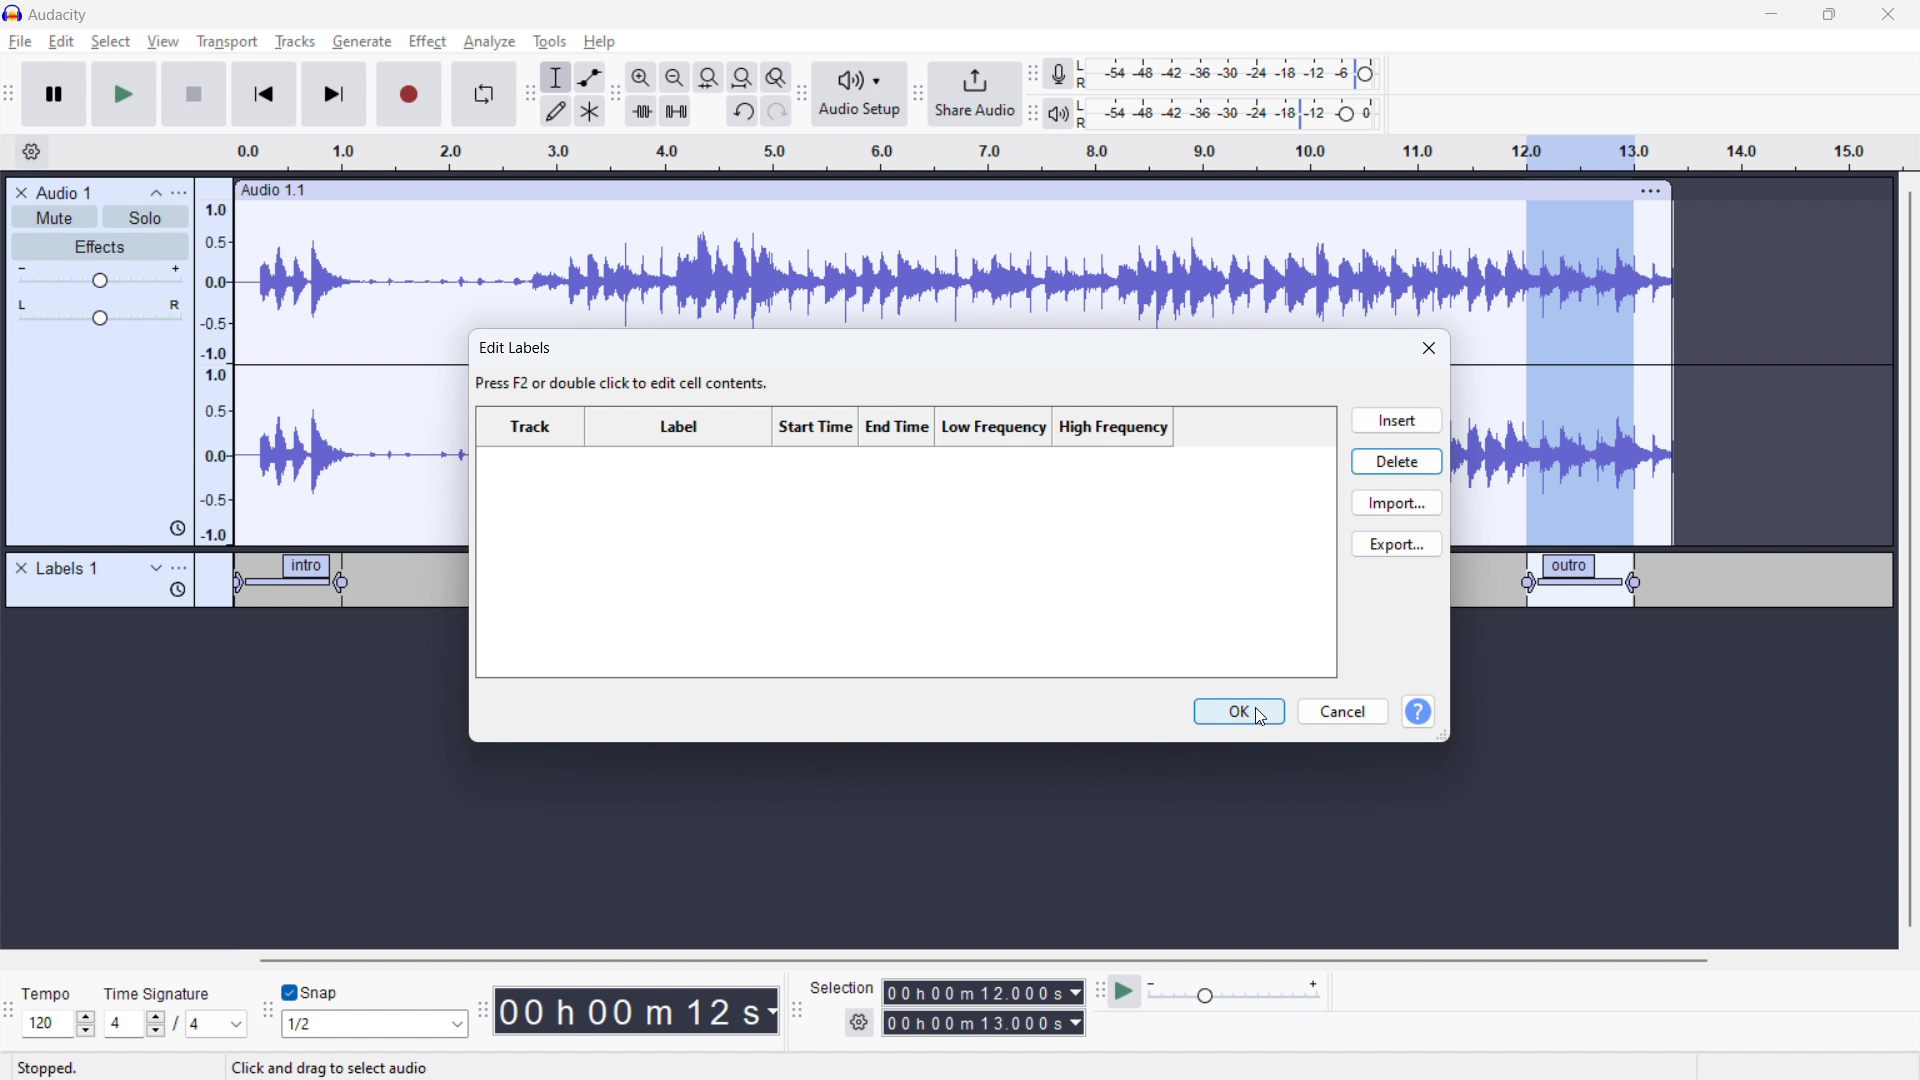 Image resolution: width=1920 pixels, height=1080 pixels. What do you see at coordinates (1114, 427) in the screenshot?
I see `High Frequency` at bounding box center [1114, 427].